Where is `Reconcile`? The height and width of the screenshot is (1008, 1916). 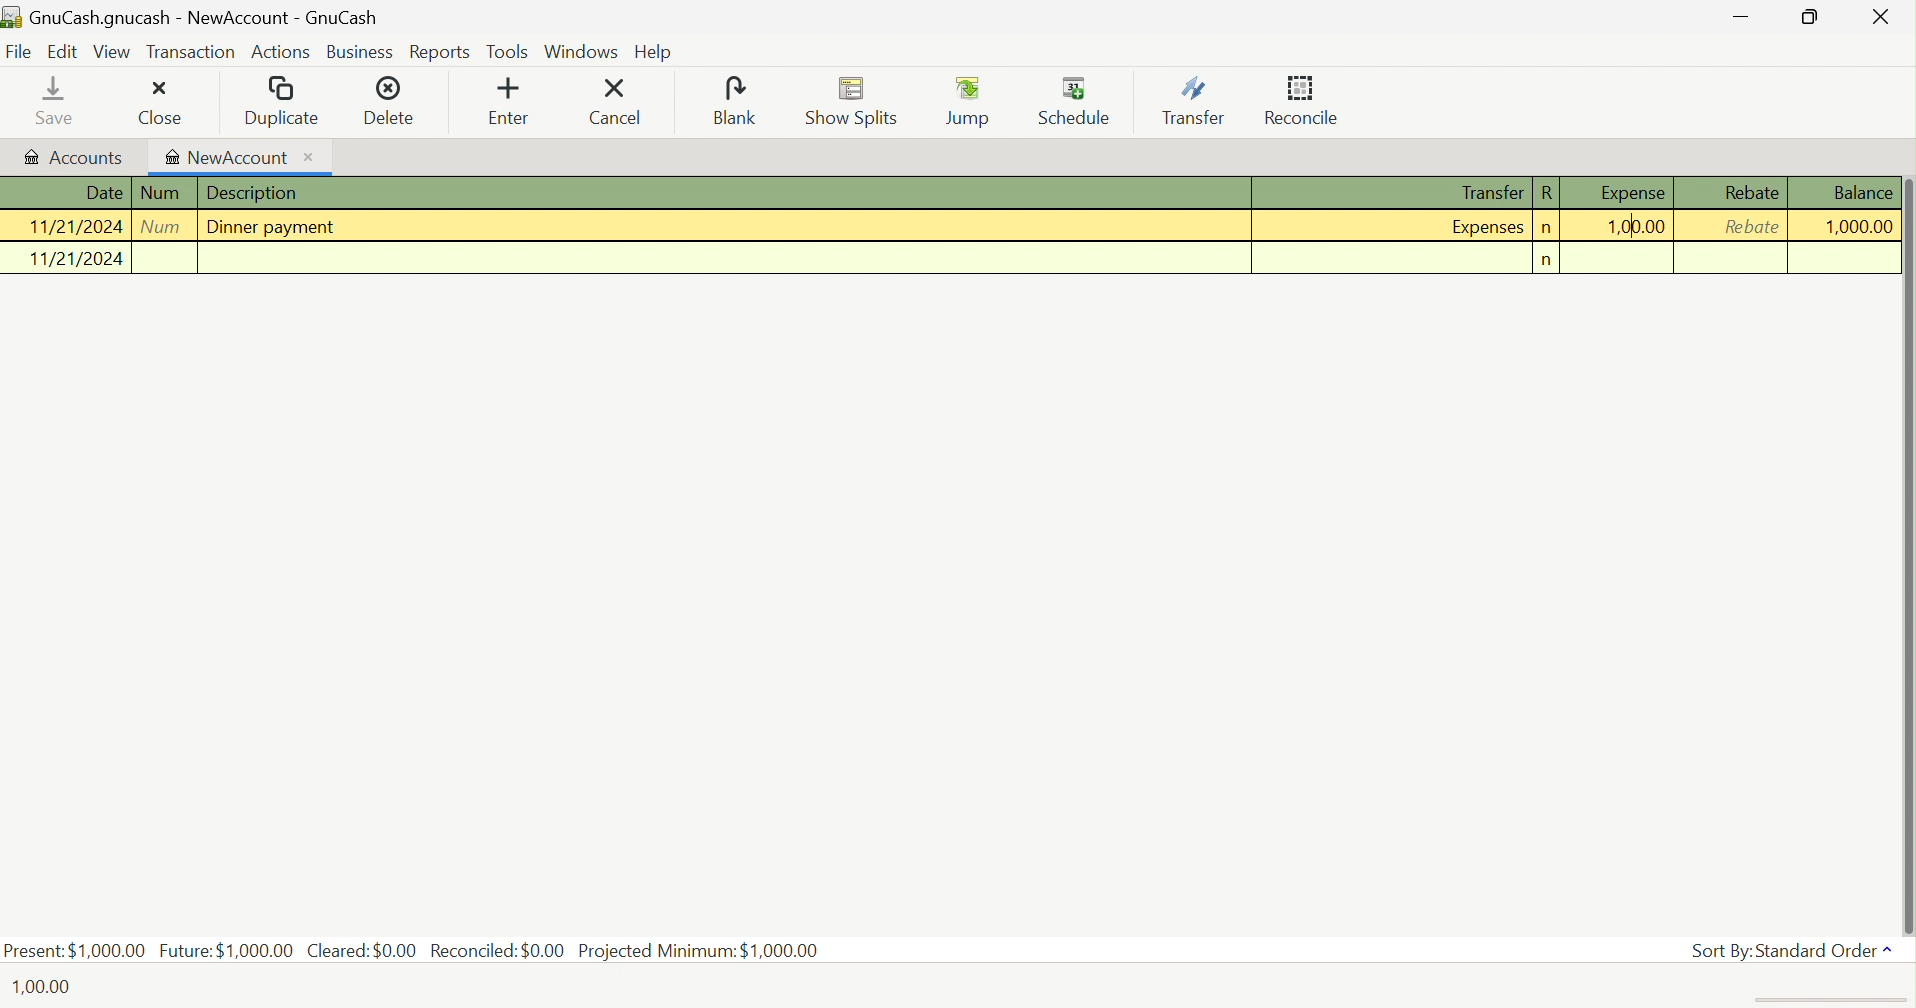
Reconcile is located at coordinates (1302, 100).